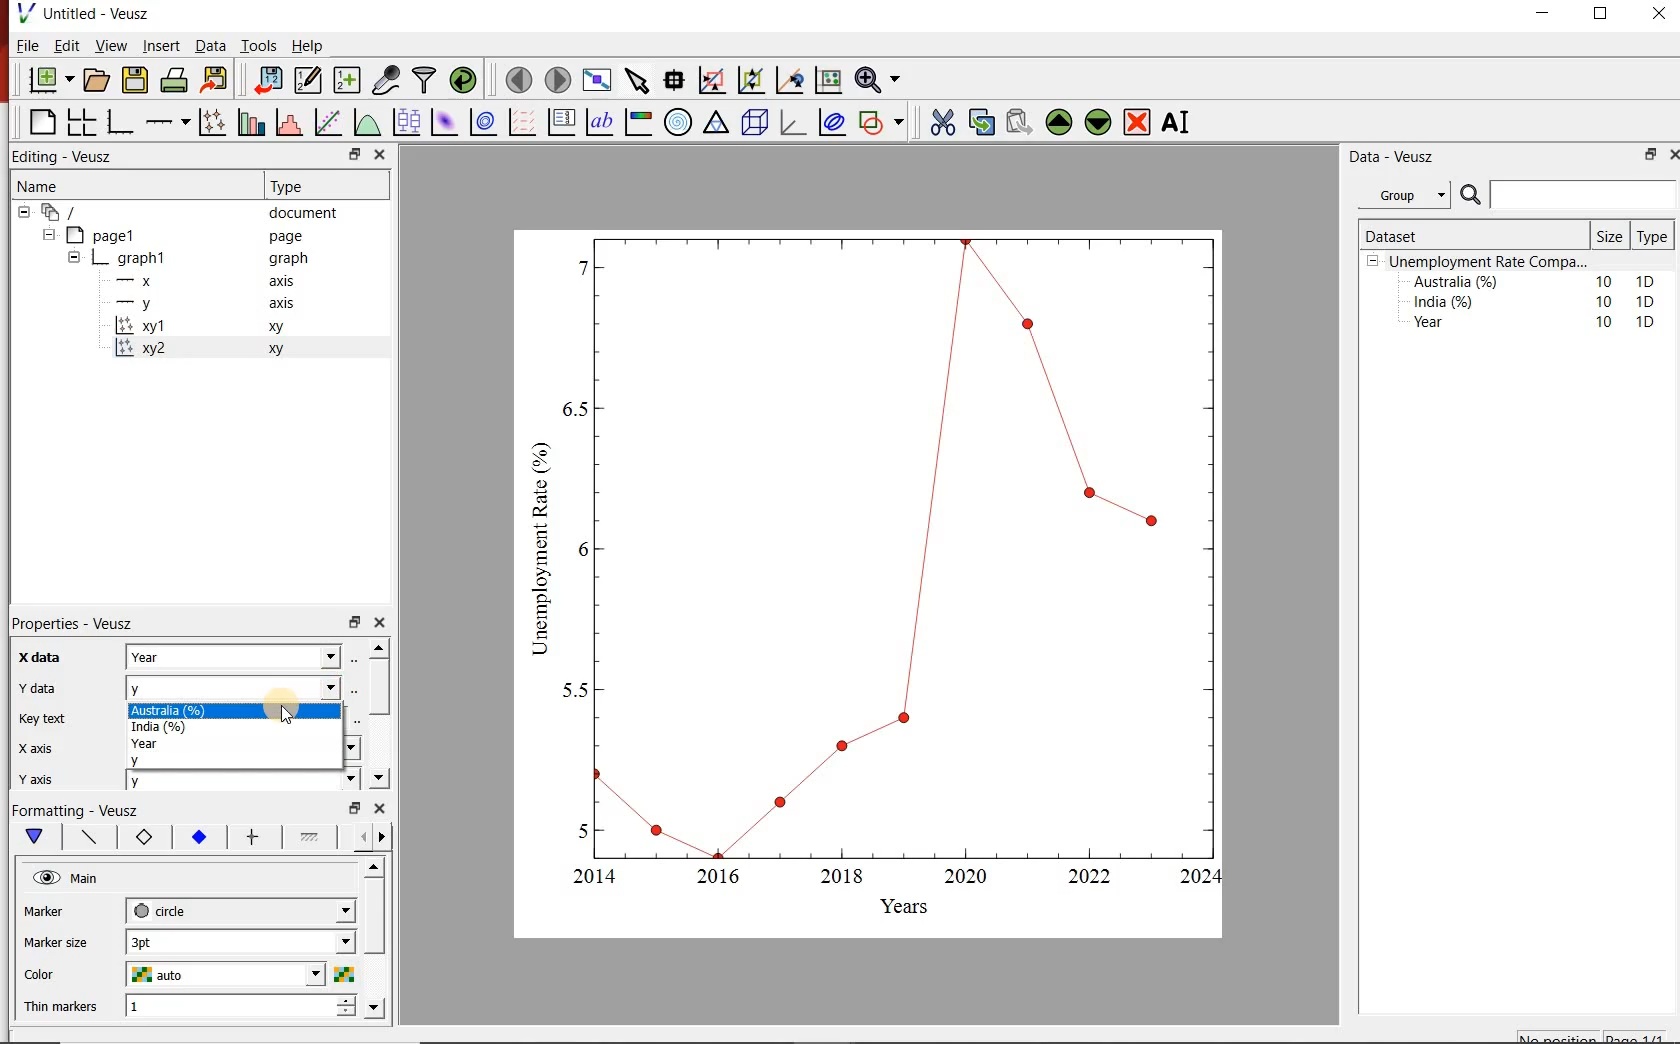  I want to click on circle, so click(238, 908).